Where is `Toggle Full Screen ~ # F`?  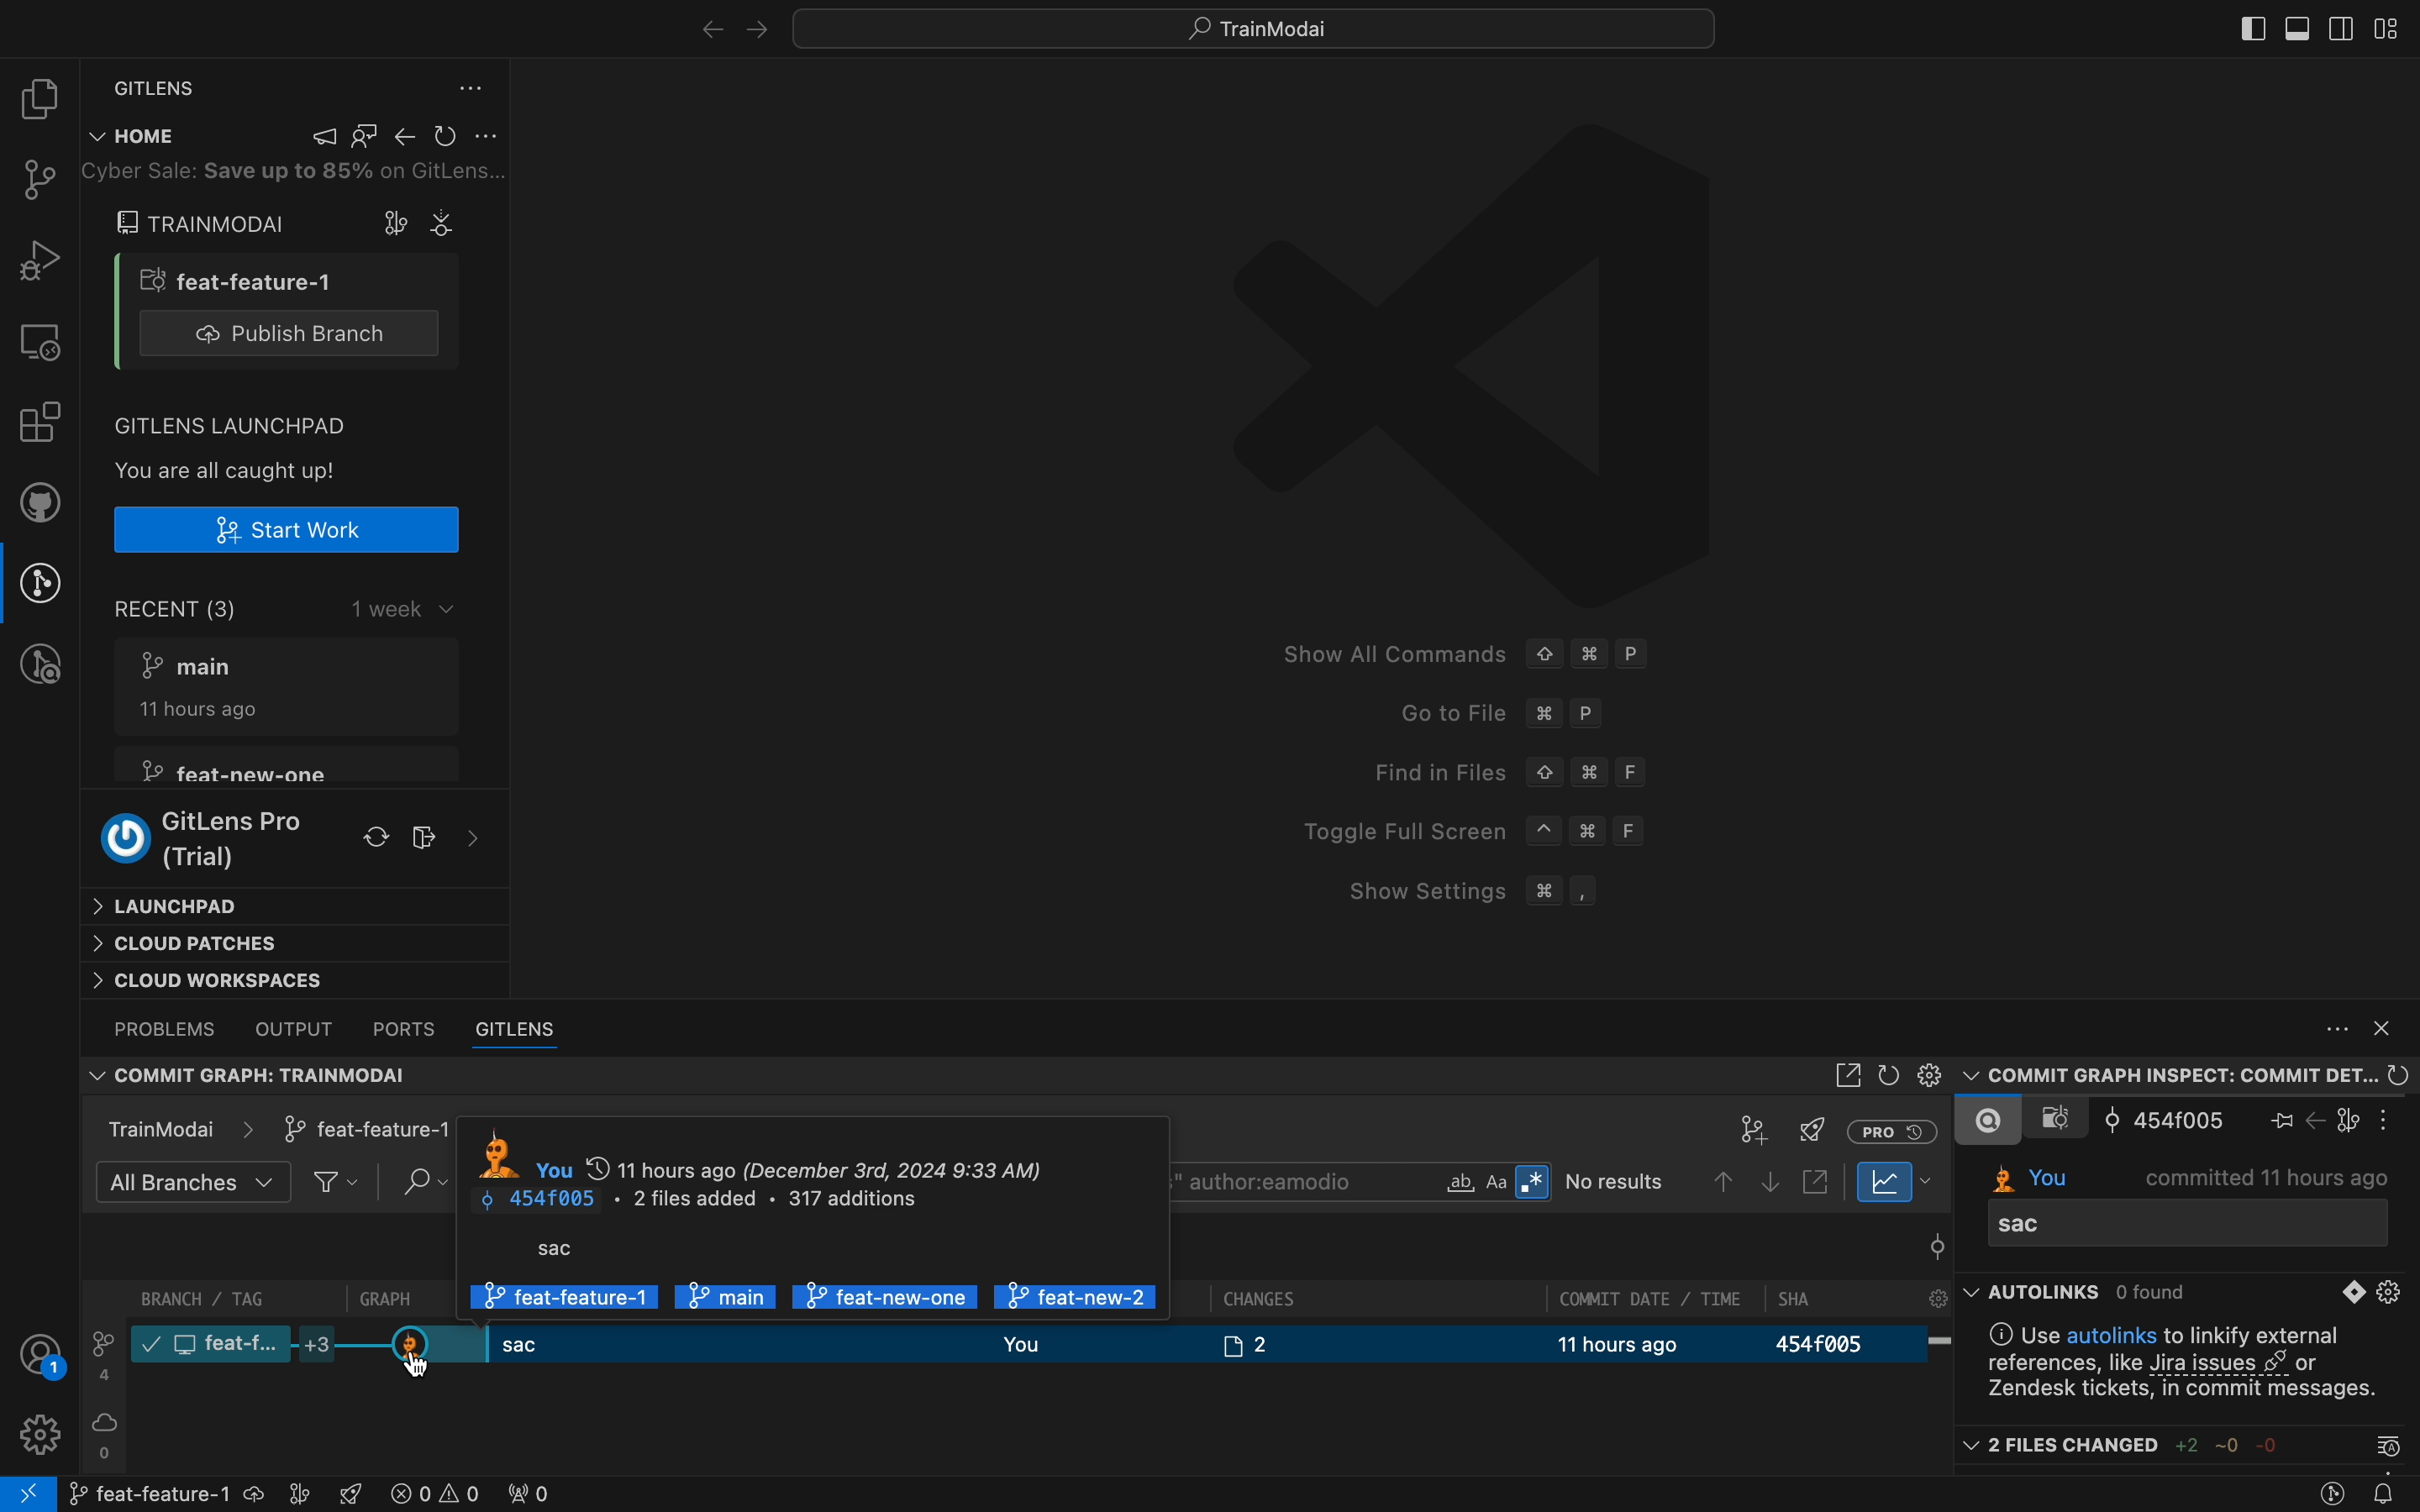 Toggle Full Screen ~ # F is located at coordinates (1476, 832).